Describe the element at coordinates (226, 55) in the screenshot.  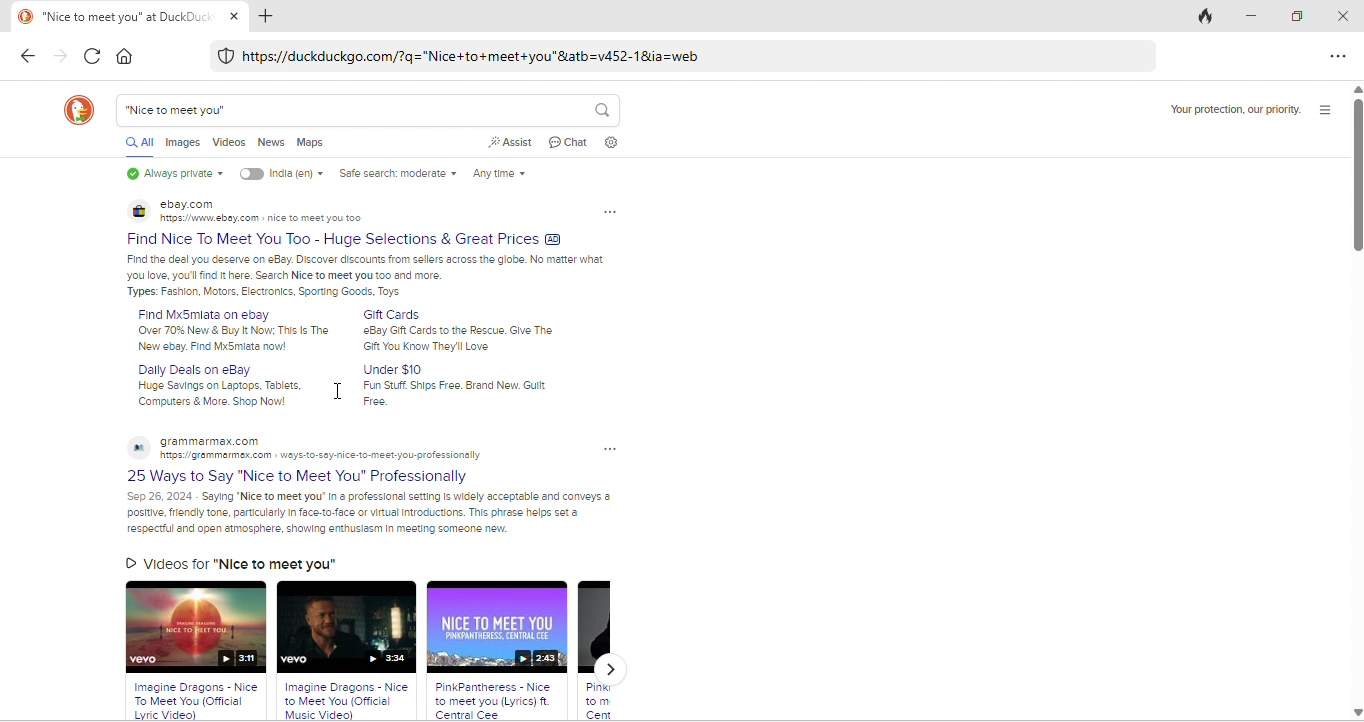
I see `mac safe` at that location.